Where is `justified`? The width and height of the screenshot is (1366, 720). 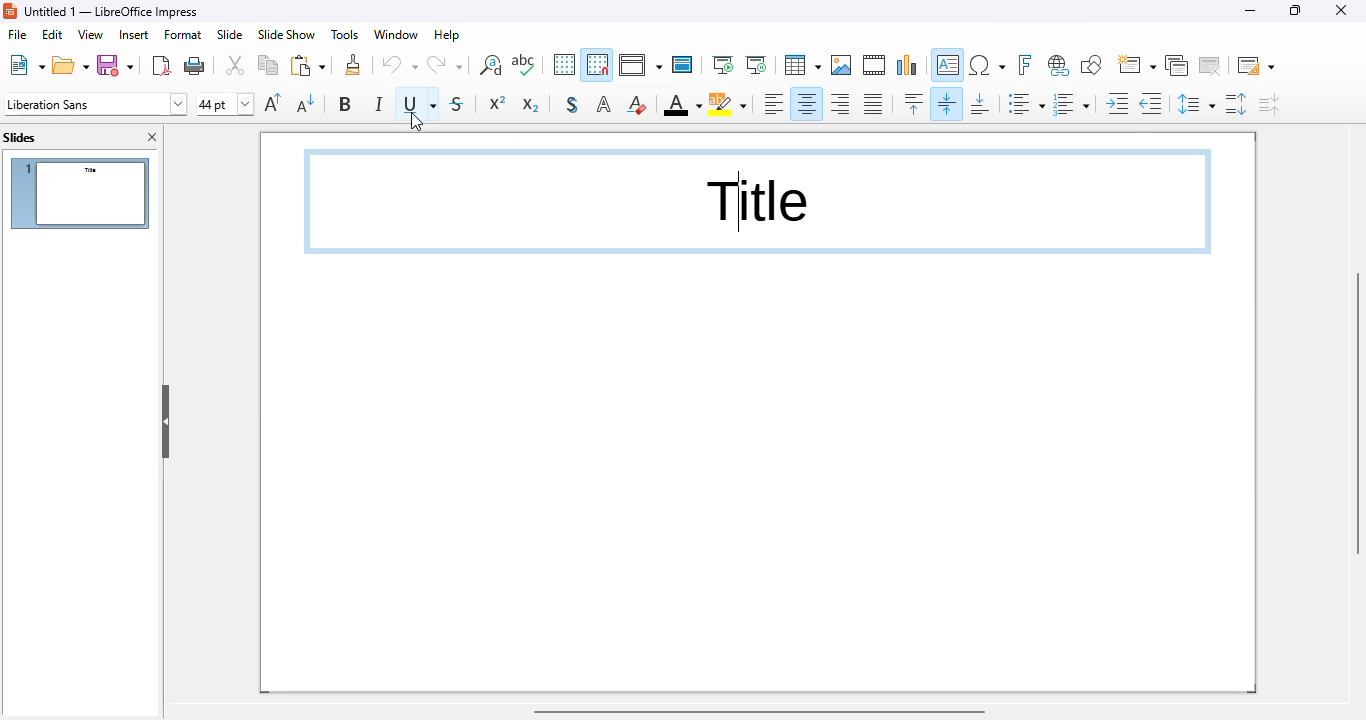 justified is located at coordinates (873, 104).